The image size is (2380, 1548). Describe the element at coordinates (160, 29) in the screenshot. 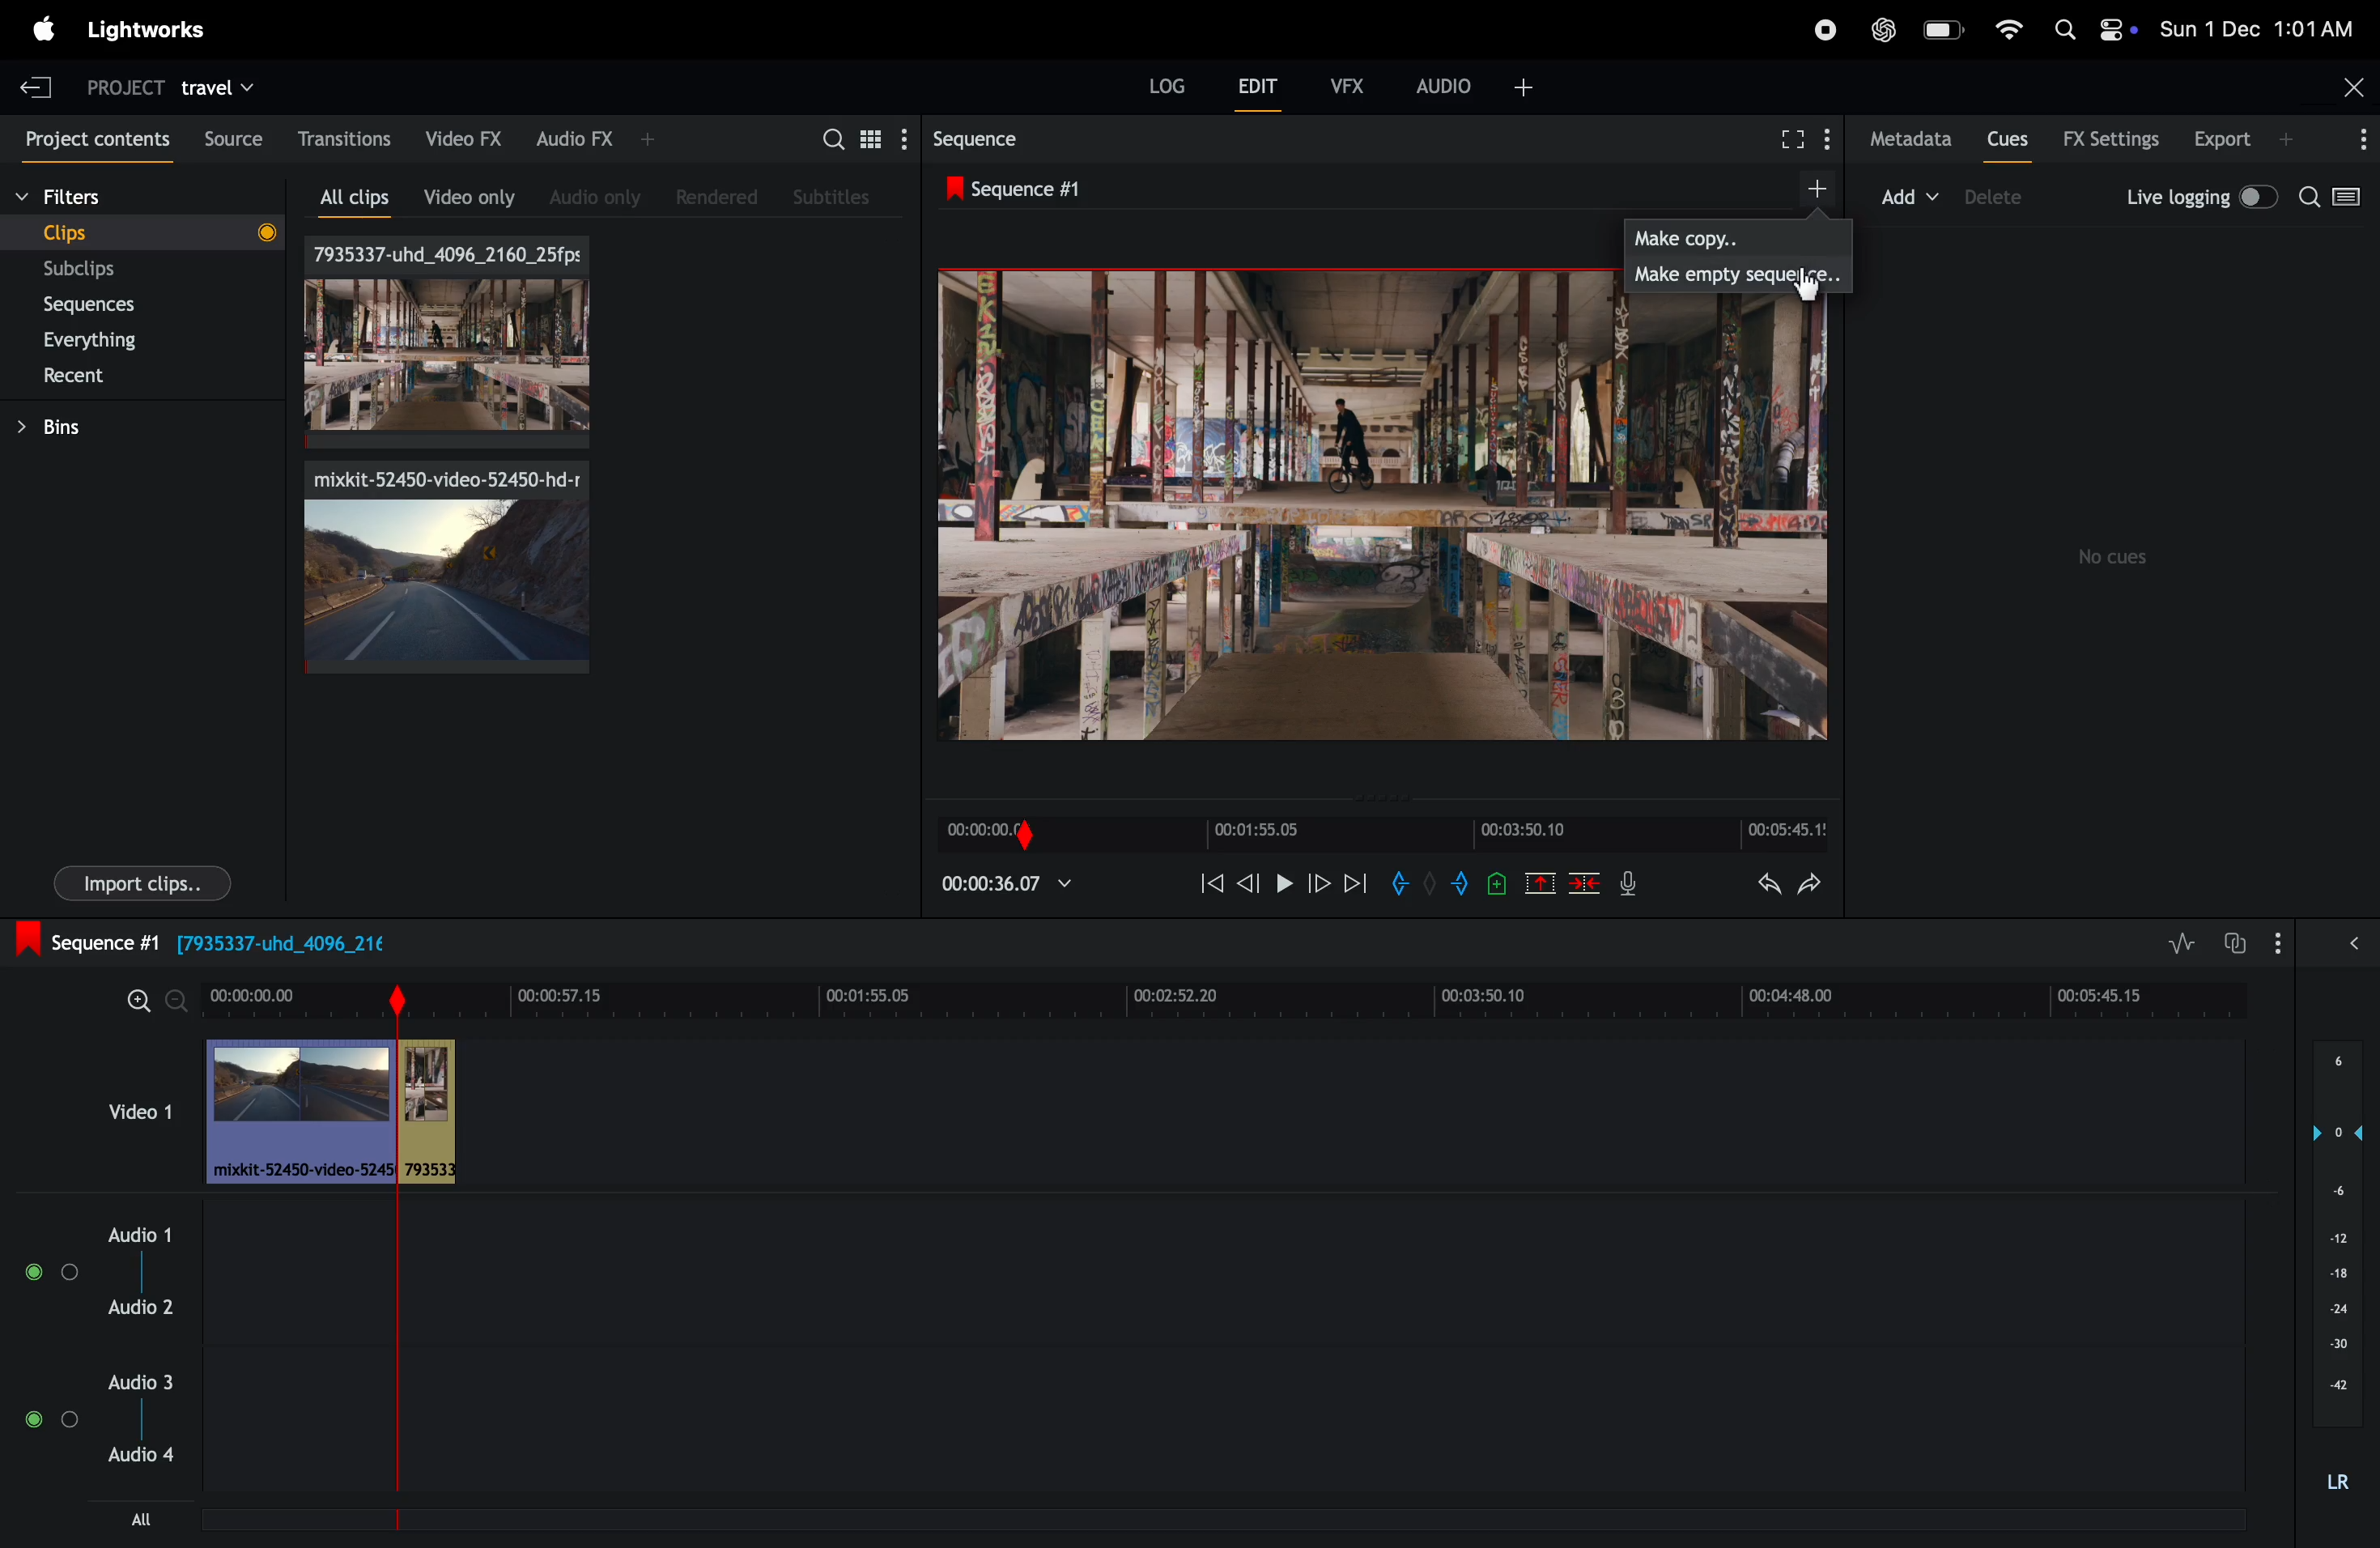

I see `lightworks` at that location.